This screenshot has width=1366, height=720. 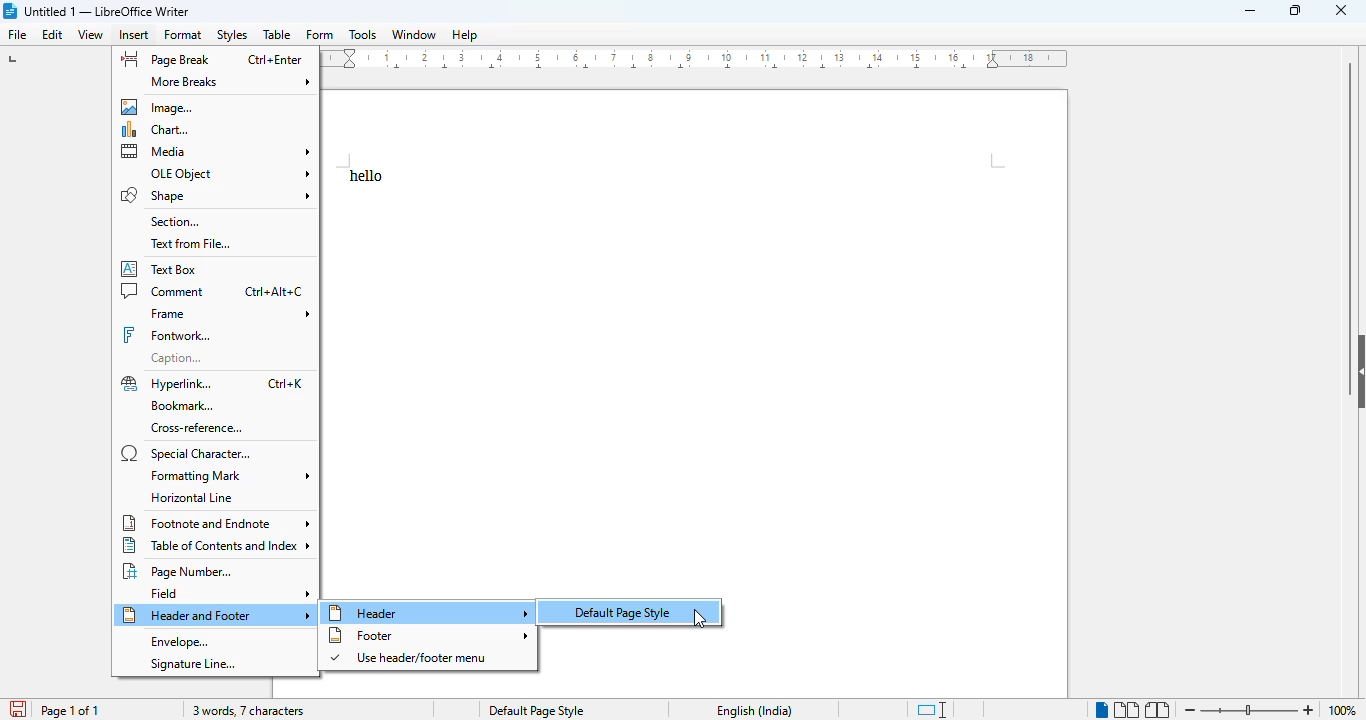 What do you see at coordinates (701, 619) in the screenshot?
I see `cursor` at bounding box center [701, 619].